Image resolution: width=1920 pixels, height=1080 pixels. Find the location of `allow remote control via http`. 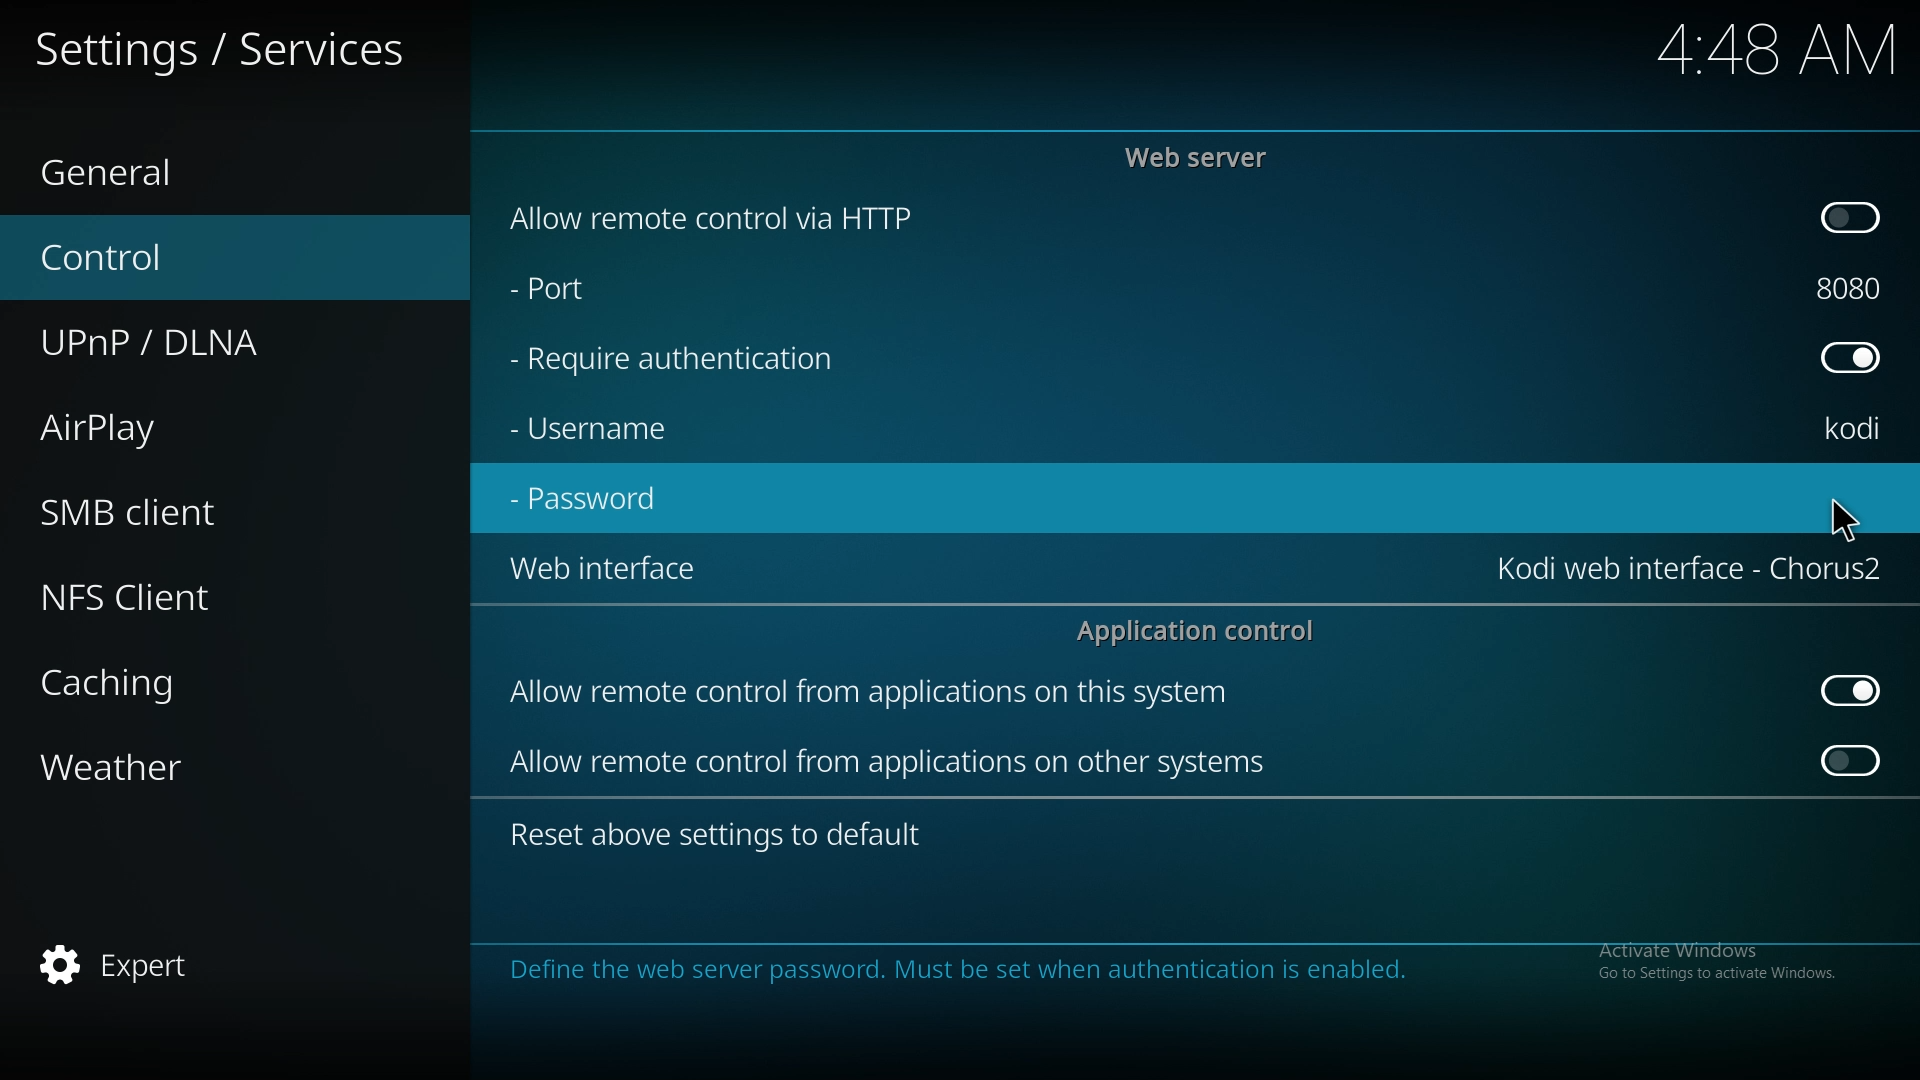

allow remote control via http is located at coordinates (764, 217).